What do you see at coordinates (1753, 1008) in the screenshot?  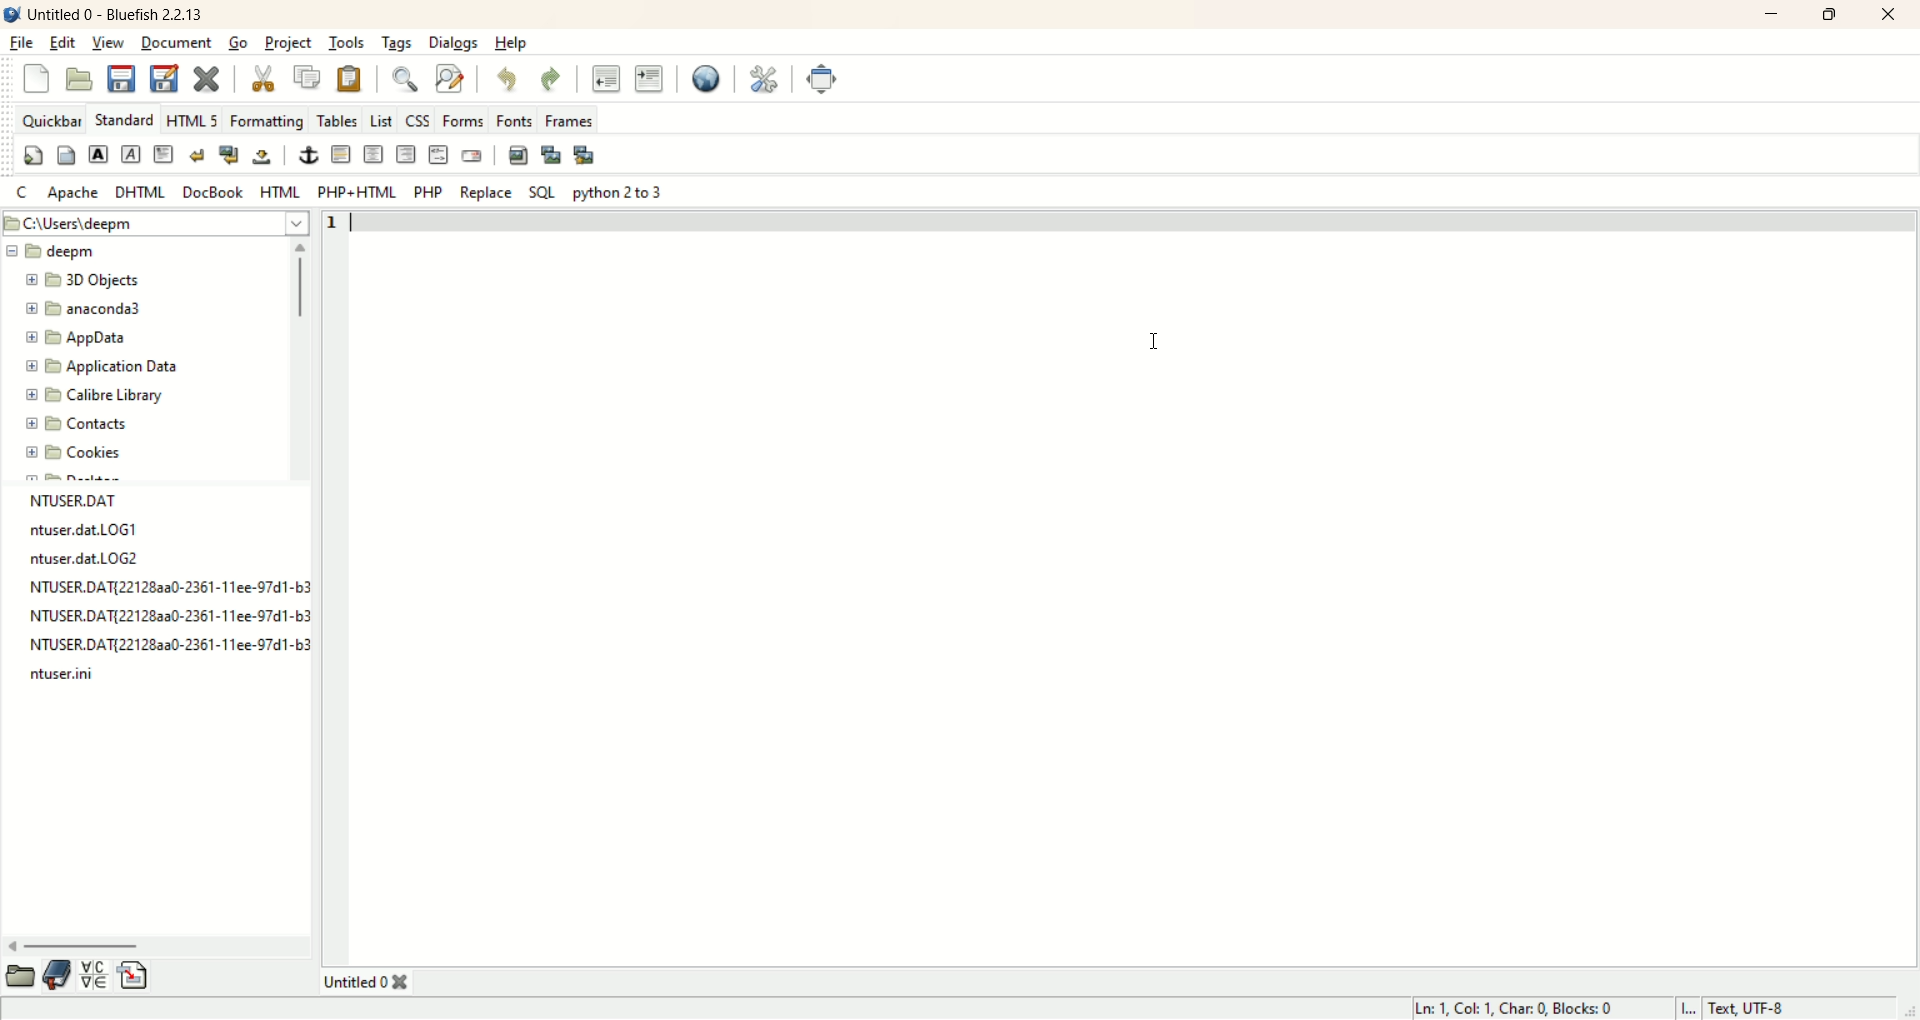 I see `text UTF-8` at bounding box center [1753, 1008].